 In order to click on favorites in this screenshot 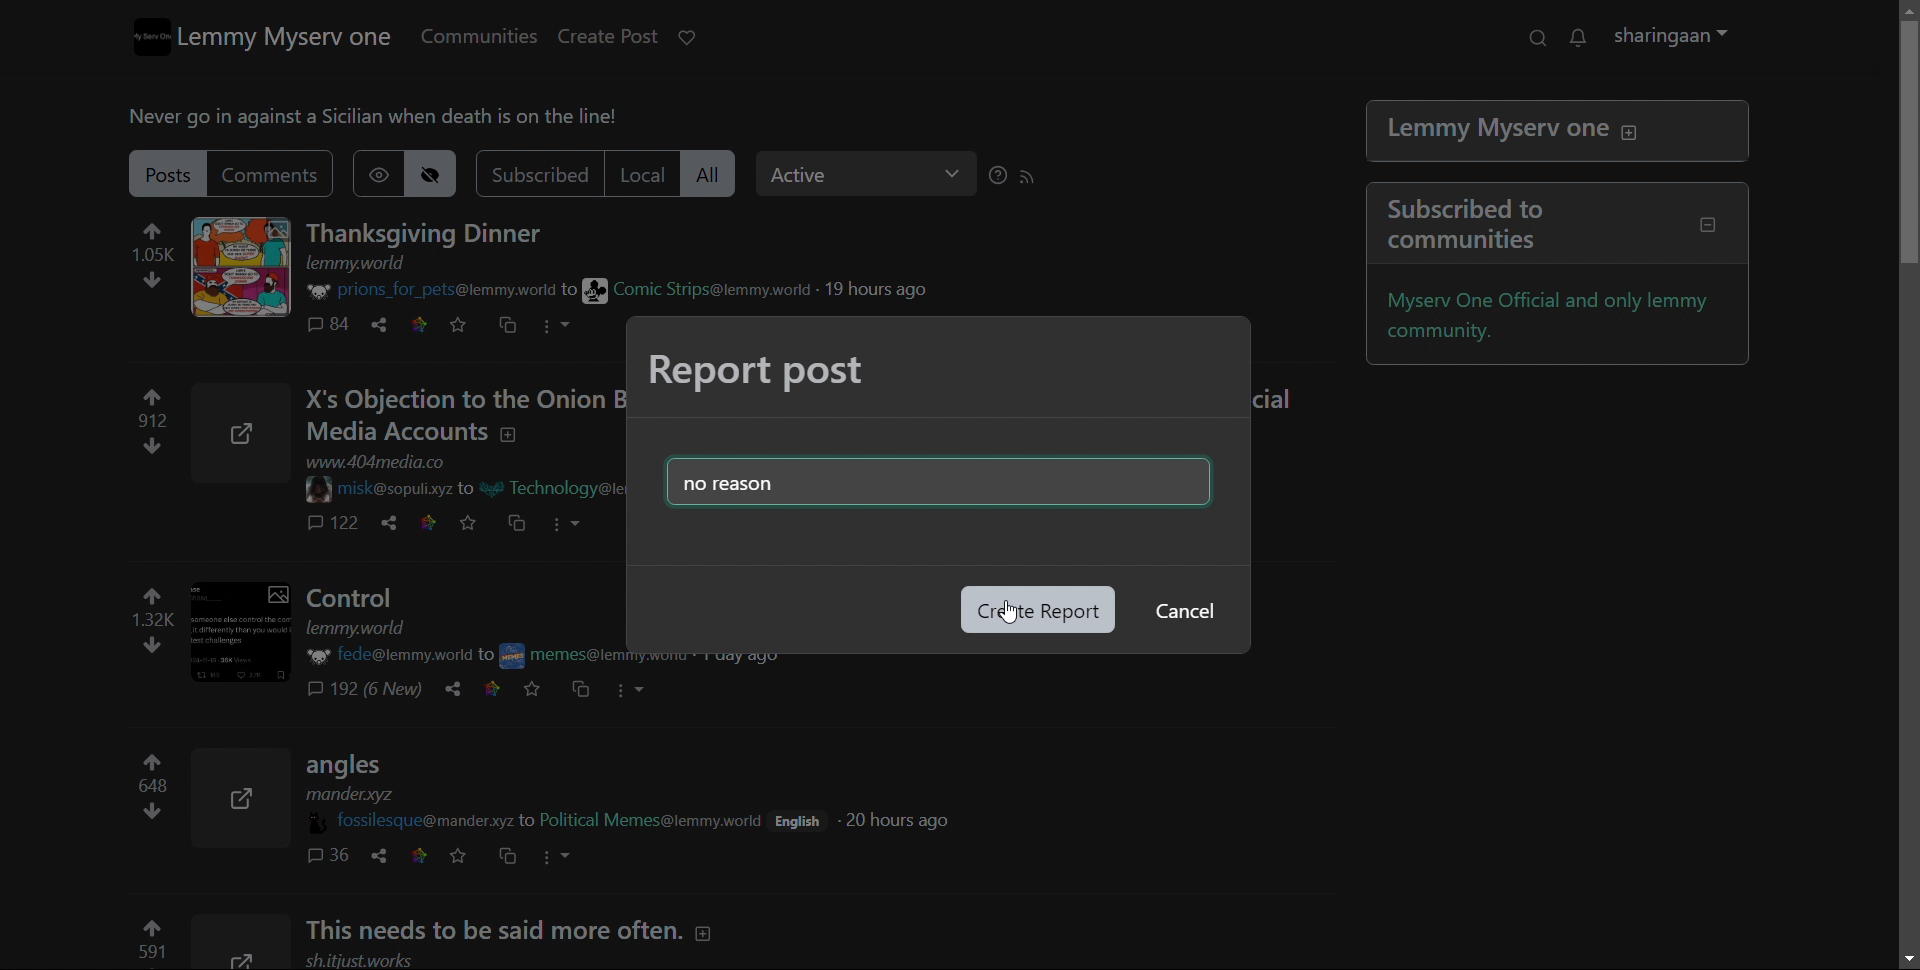, I will do `click(467, 855)`.